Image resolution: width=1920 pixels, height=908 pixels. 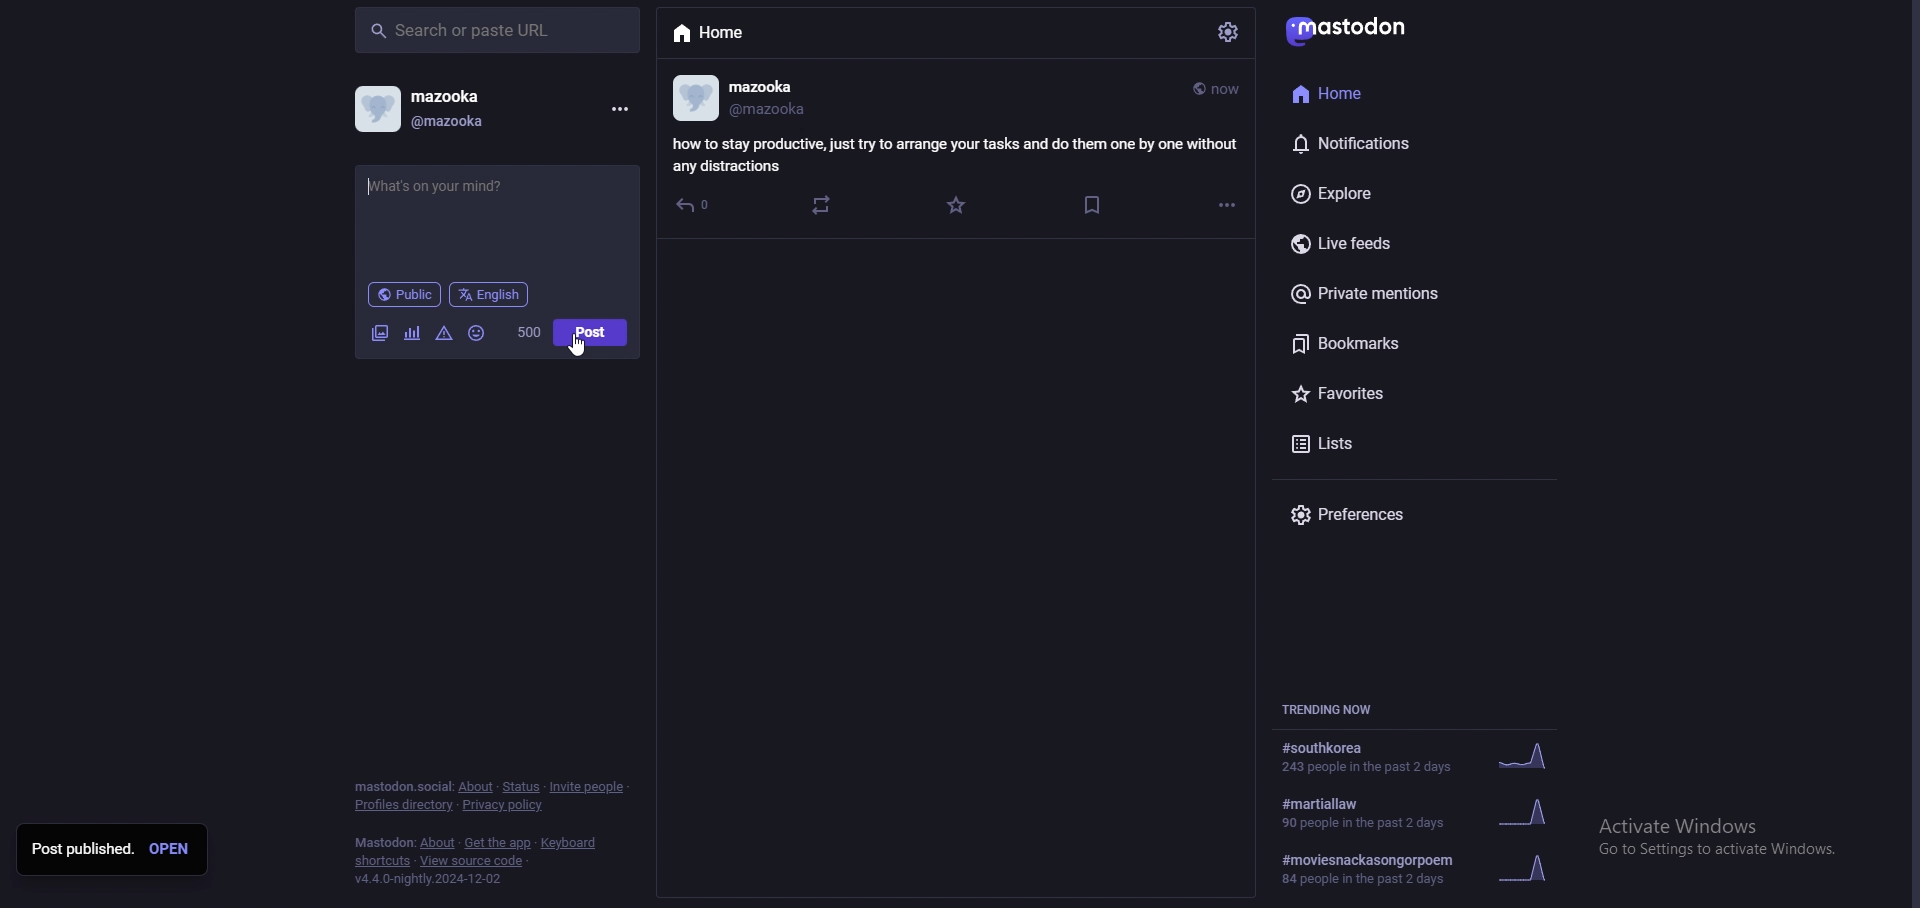 I want to click on favorites, so click(x=1385, y=394).